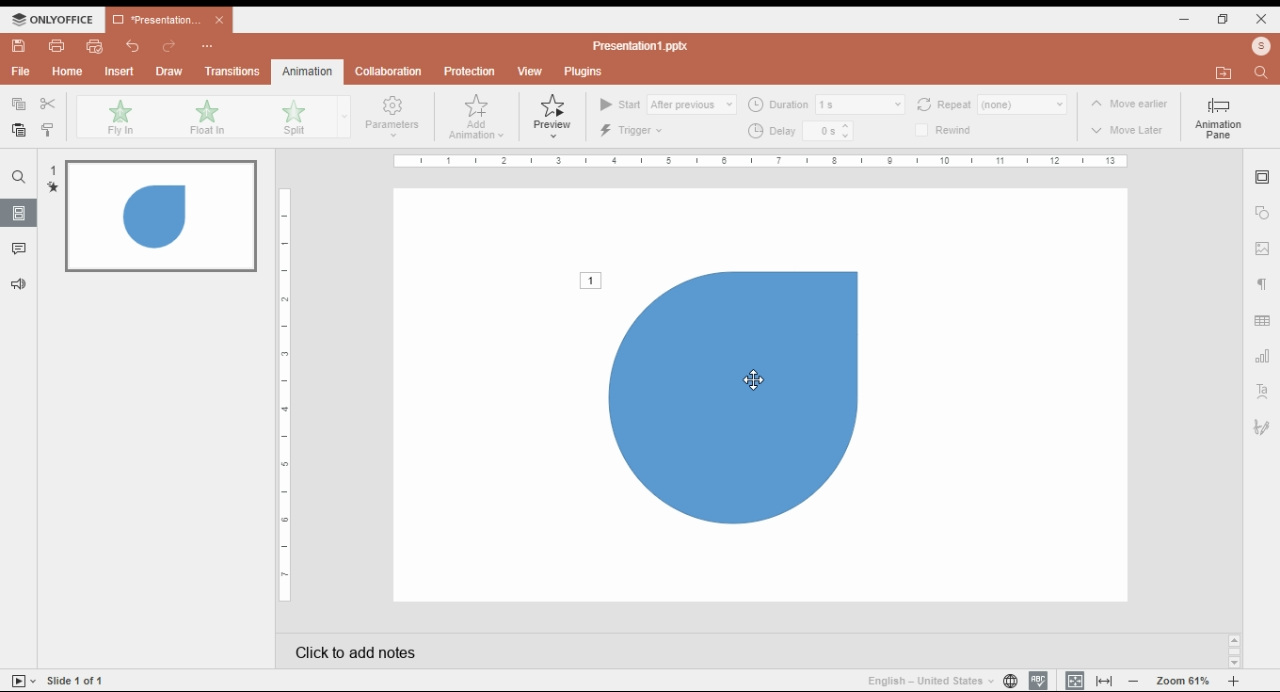  What do you see at coordinates (801, 131) in the screenshot?
I see `delay` at bounding box center [801, 131].